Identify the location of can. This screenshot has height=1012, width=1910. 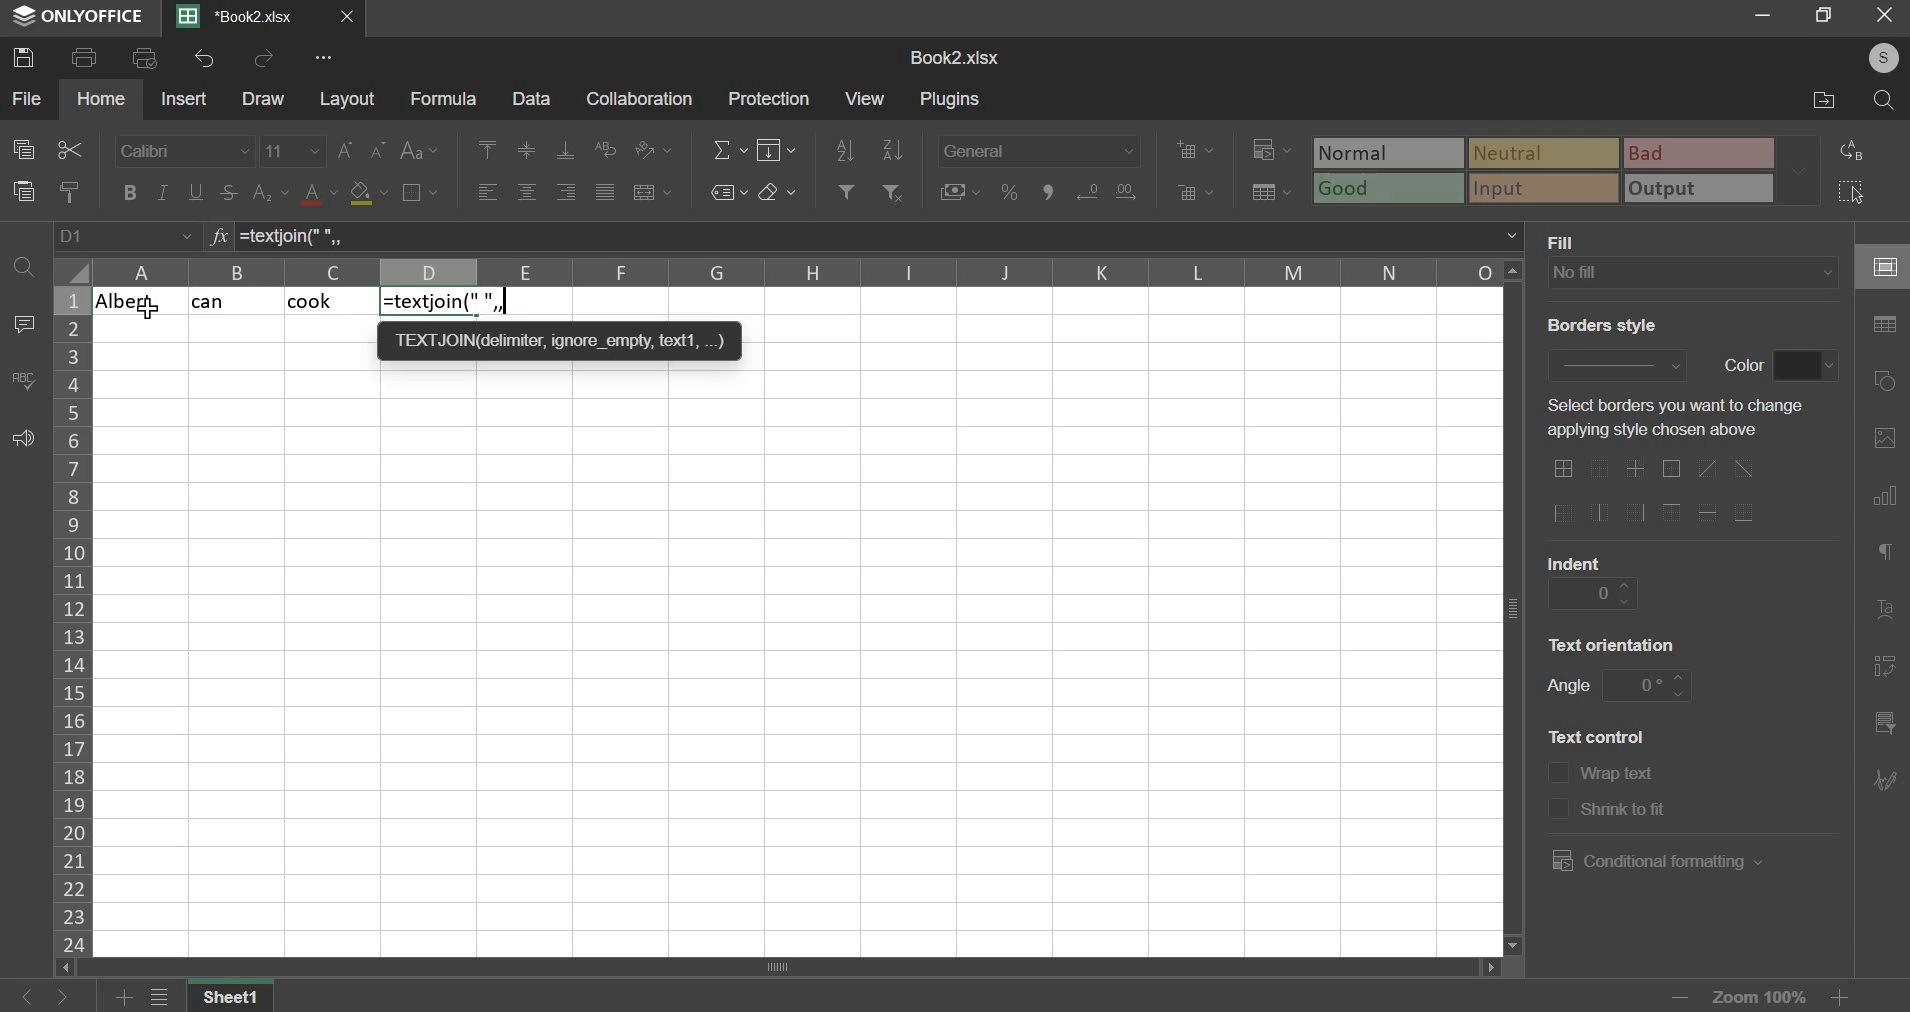
(234, 300).